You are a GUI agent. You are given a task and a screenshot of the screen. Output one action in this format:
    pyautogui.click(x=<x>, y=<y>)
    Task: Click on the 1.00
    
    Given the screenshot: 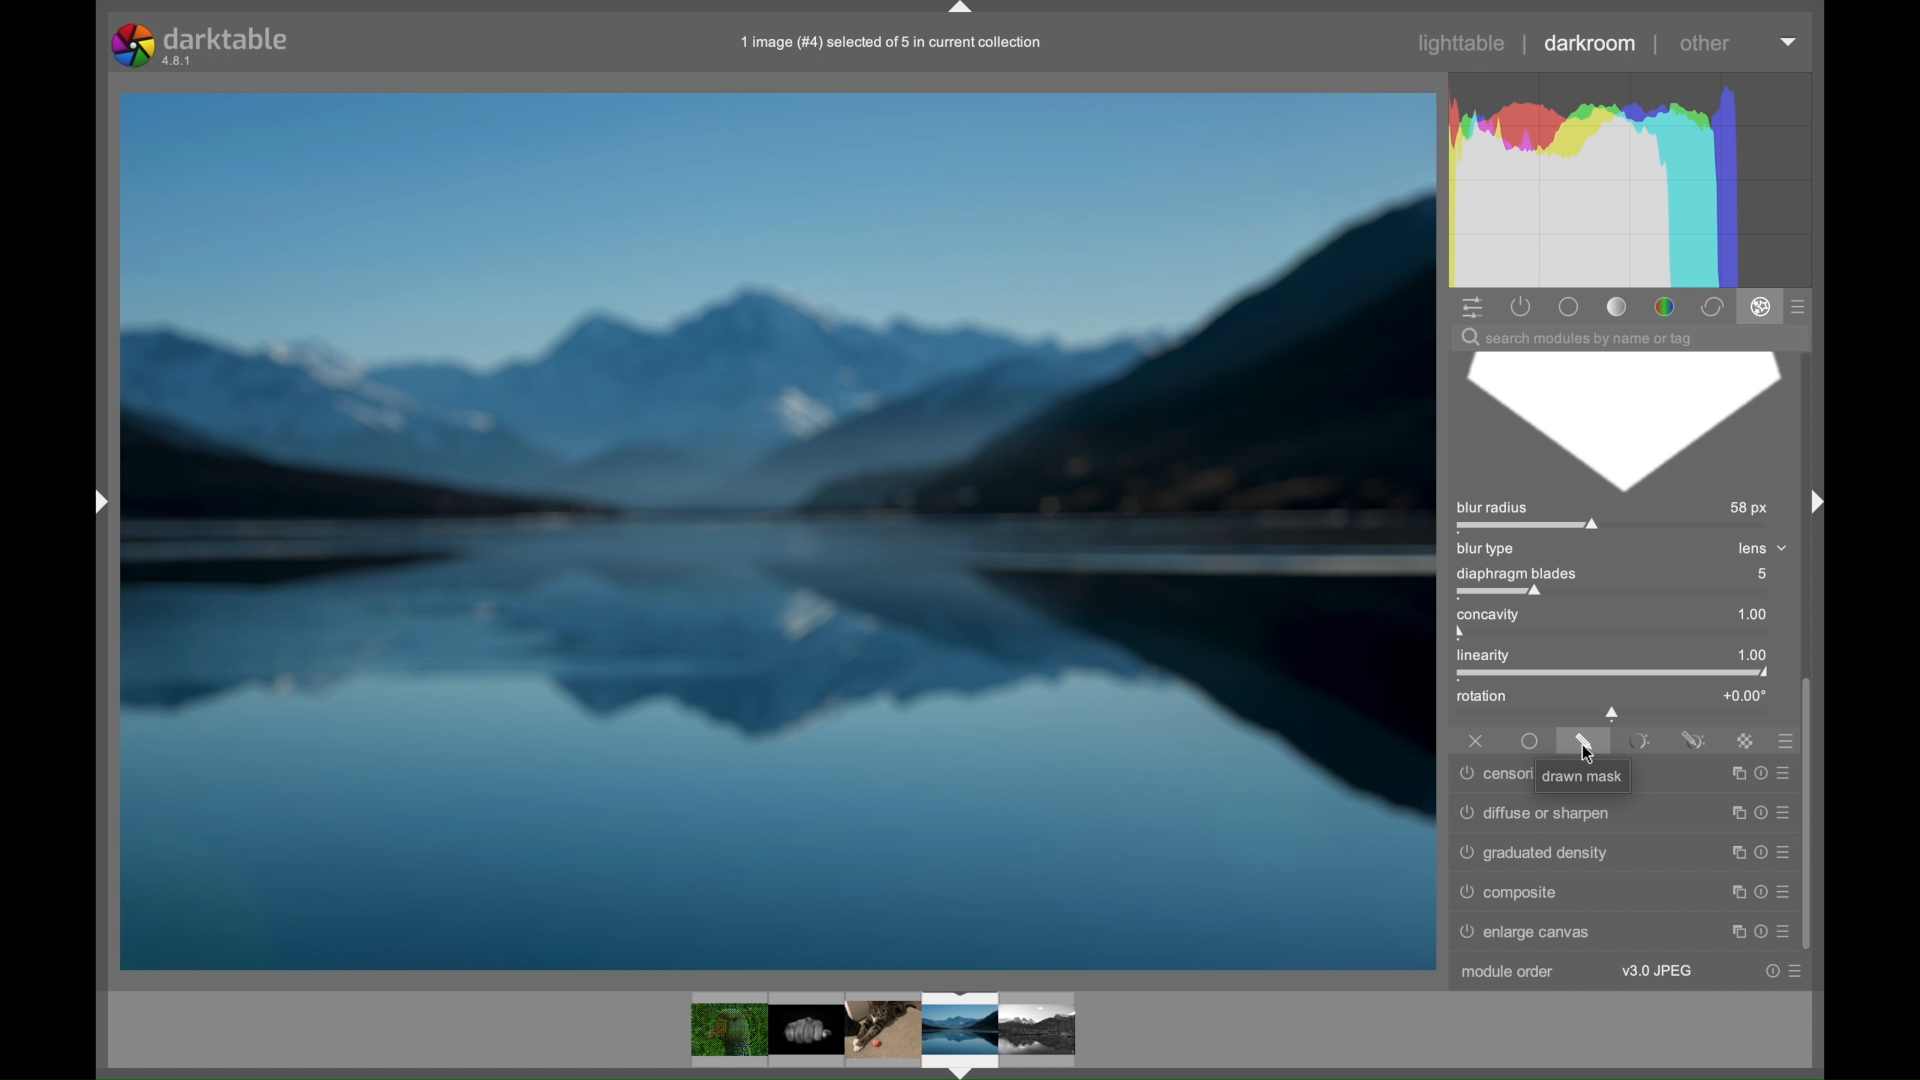 What is the action you would take?
    pyautogui.click(x=1743, y=655)
    